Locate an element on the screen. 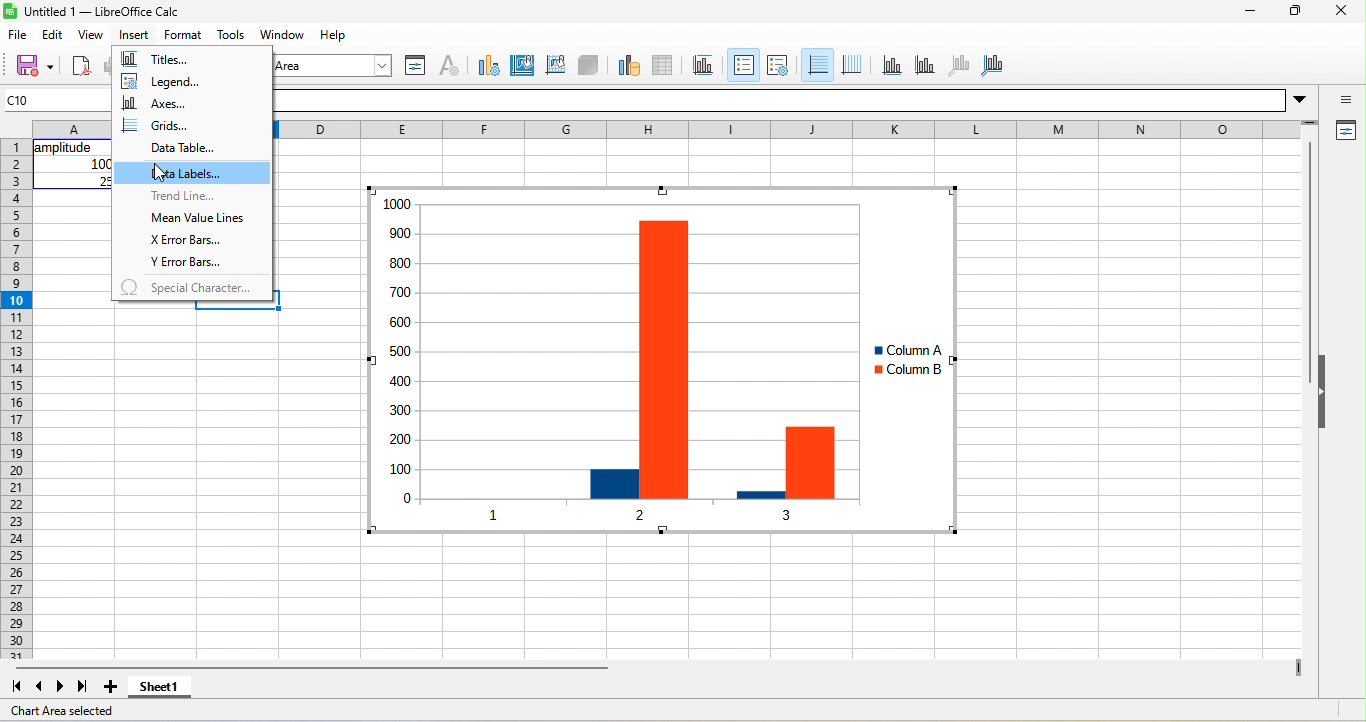  C10 is located at coordinates (57, 99).